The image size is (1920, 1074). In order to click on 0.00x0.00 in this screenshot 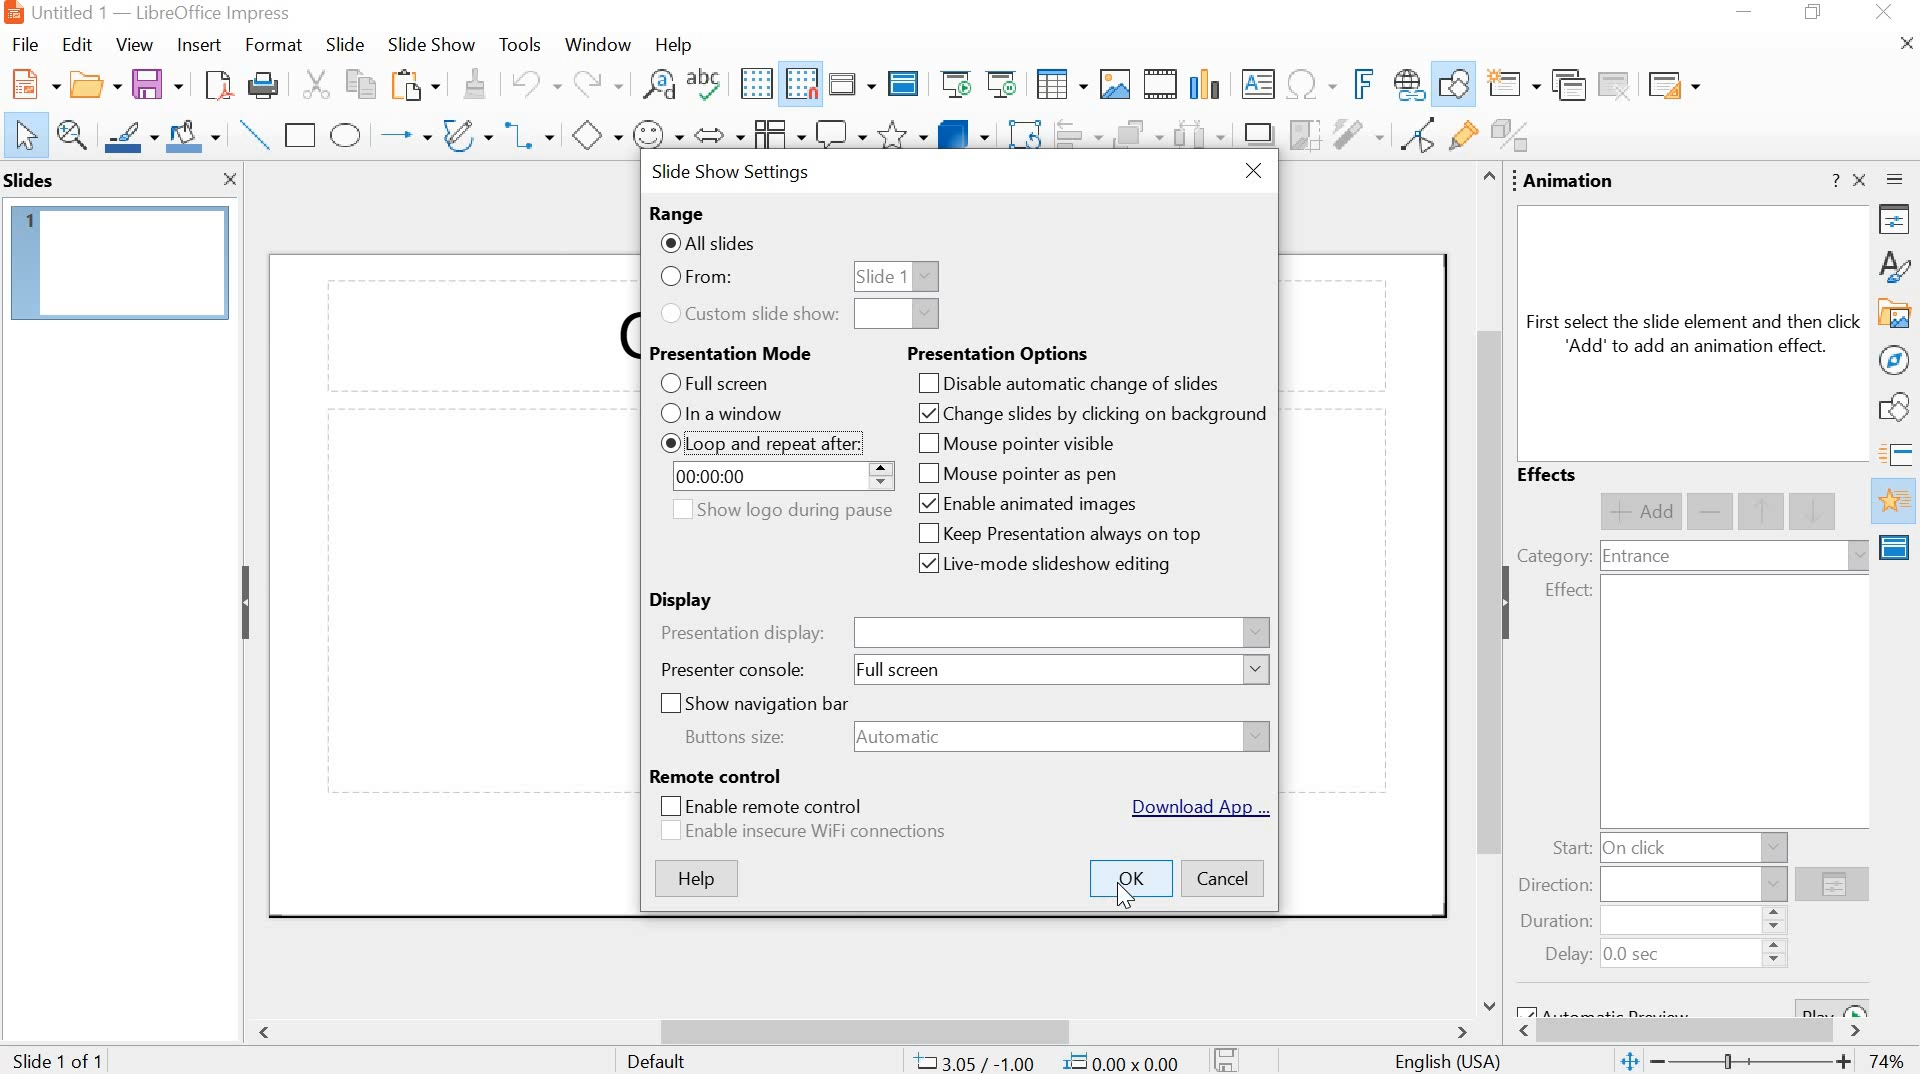, I will do `click(1124, 1060)`.